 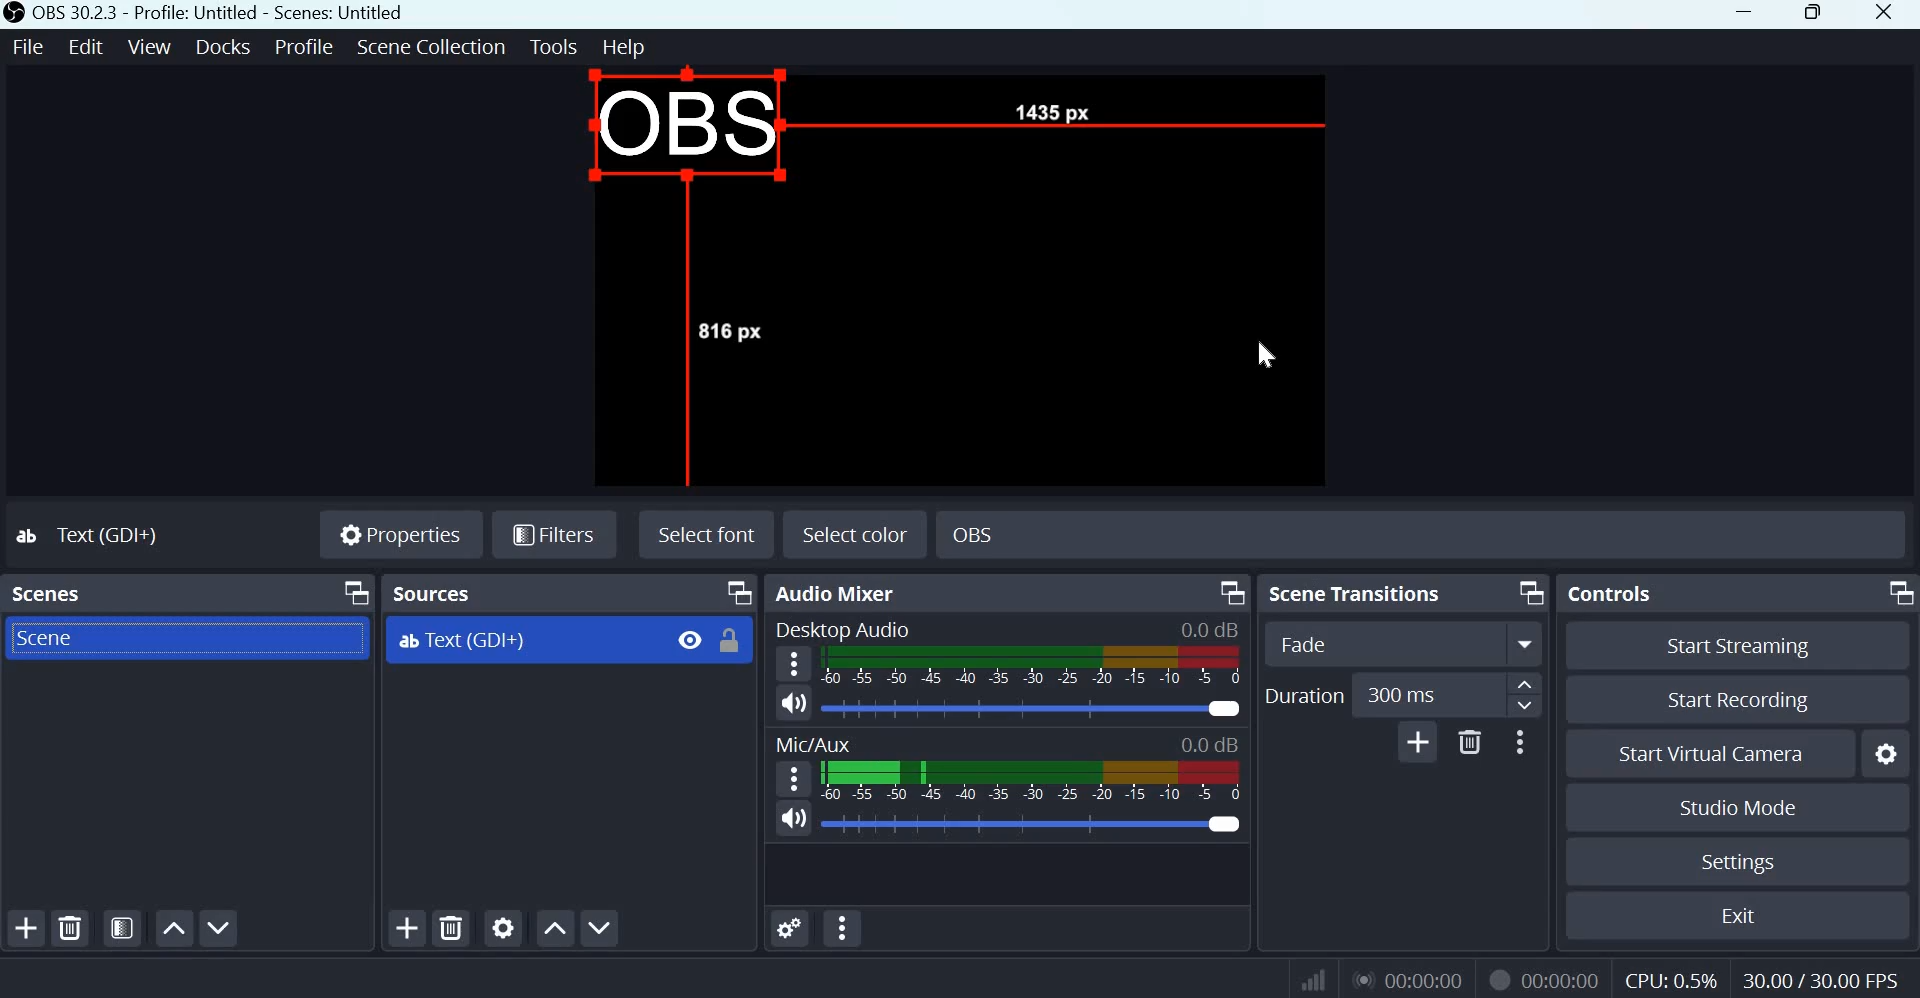 What do you see at coordinates (1047, 111) in the screenshot?
I see `1435 px` at bounding box center [1047, 111].